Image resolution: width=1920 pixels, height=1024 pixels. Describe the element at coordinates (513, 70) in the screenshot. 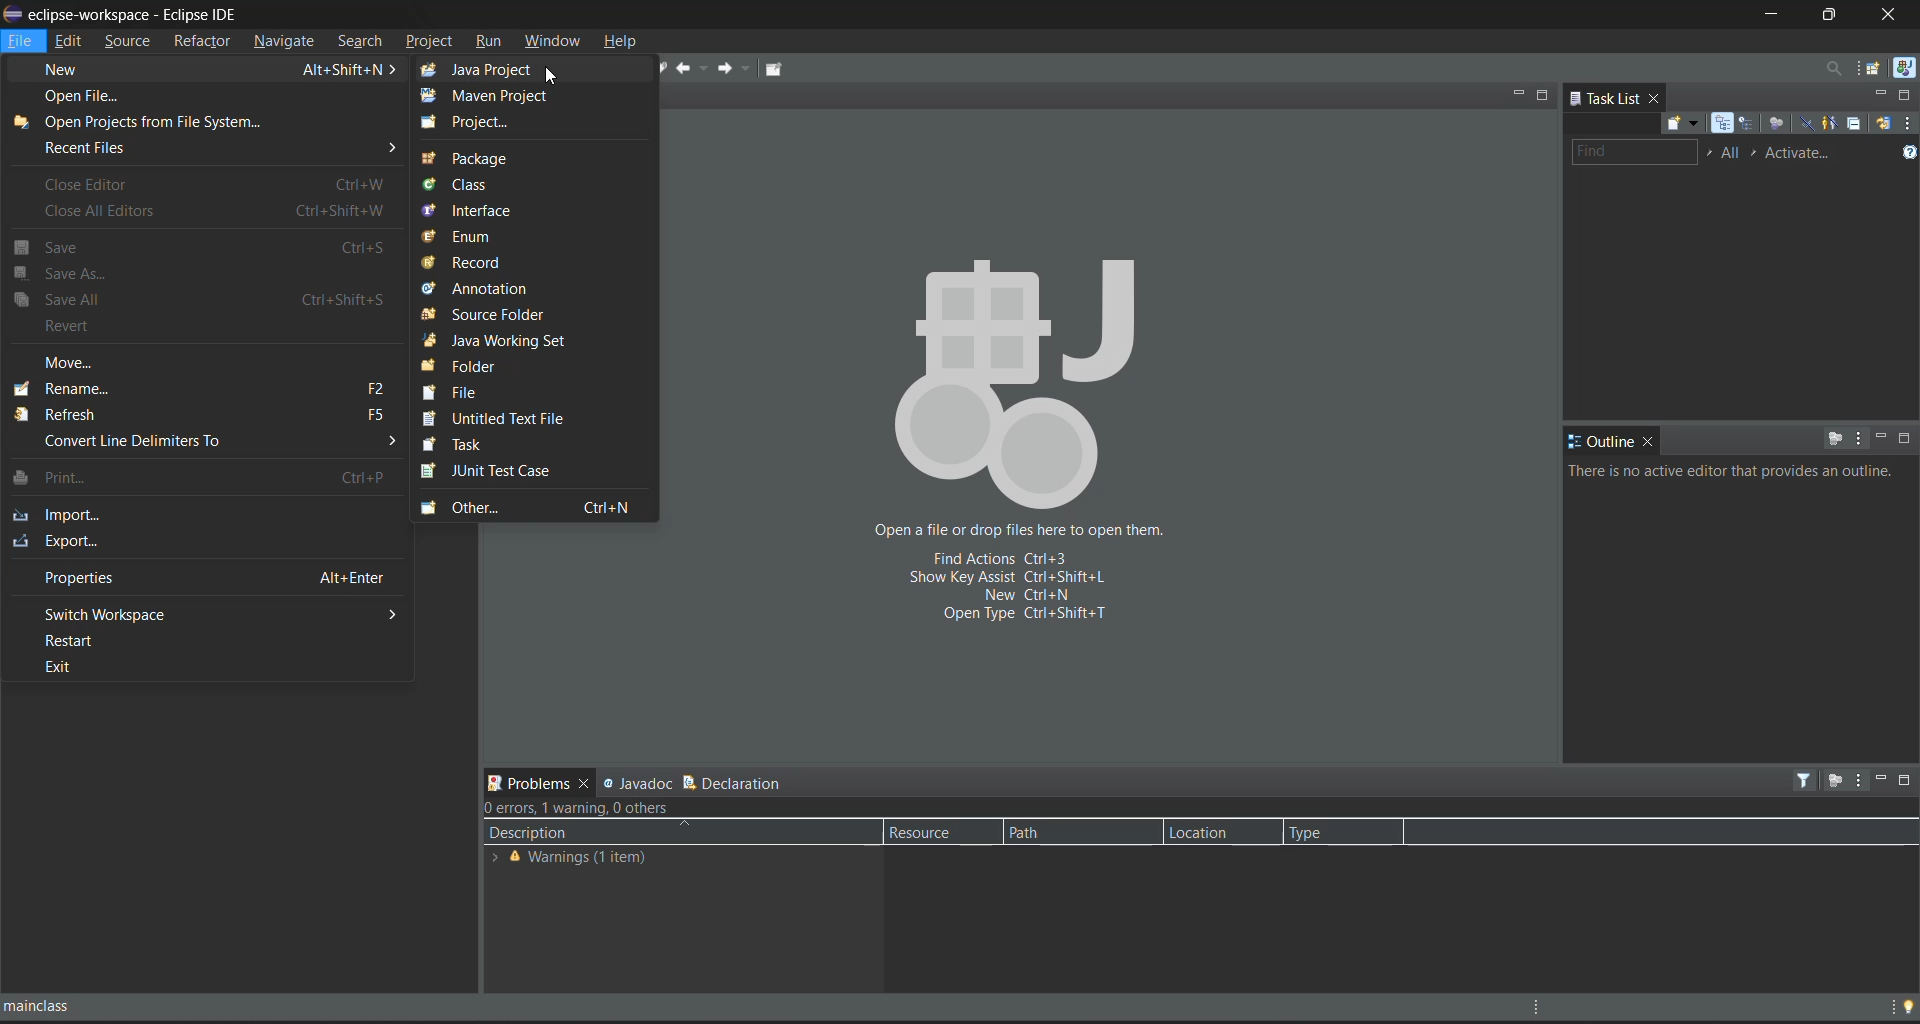

I see `java project` at that location.